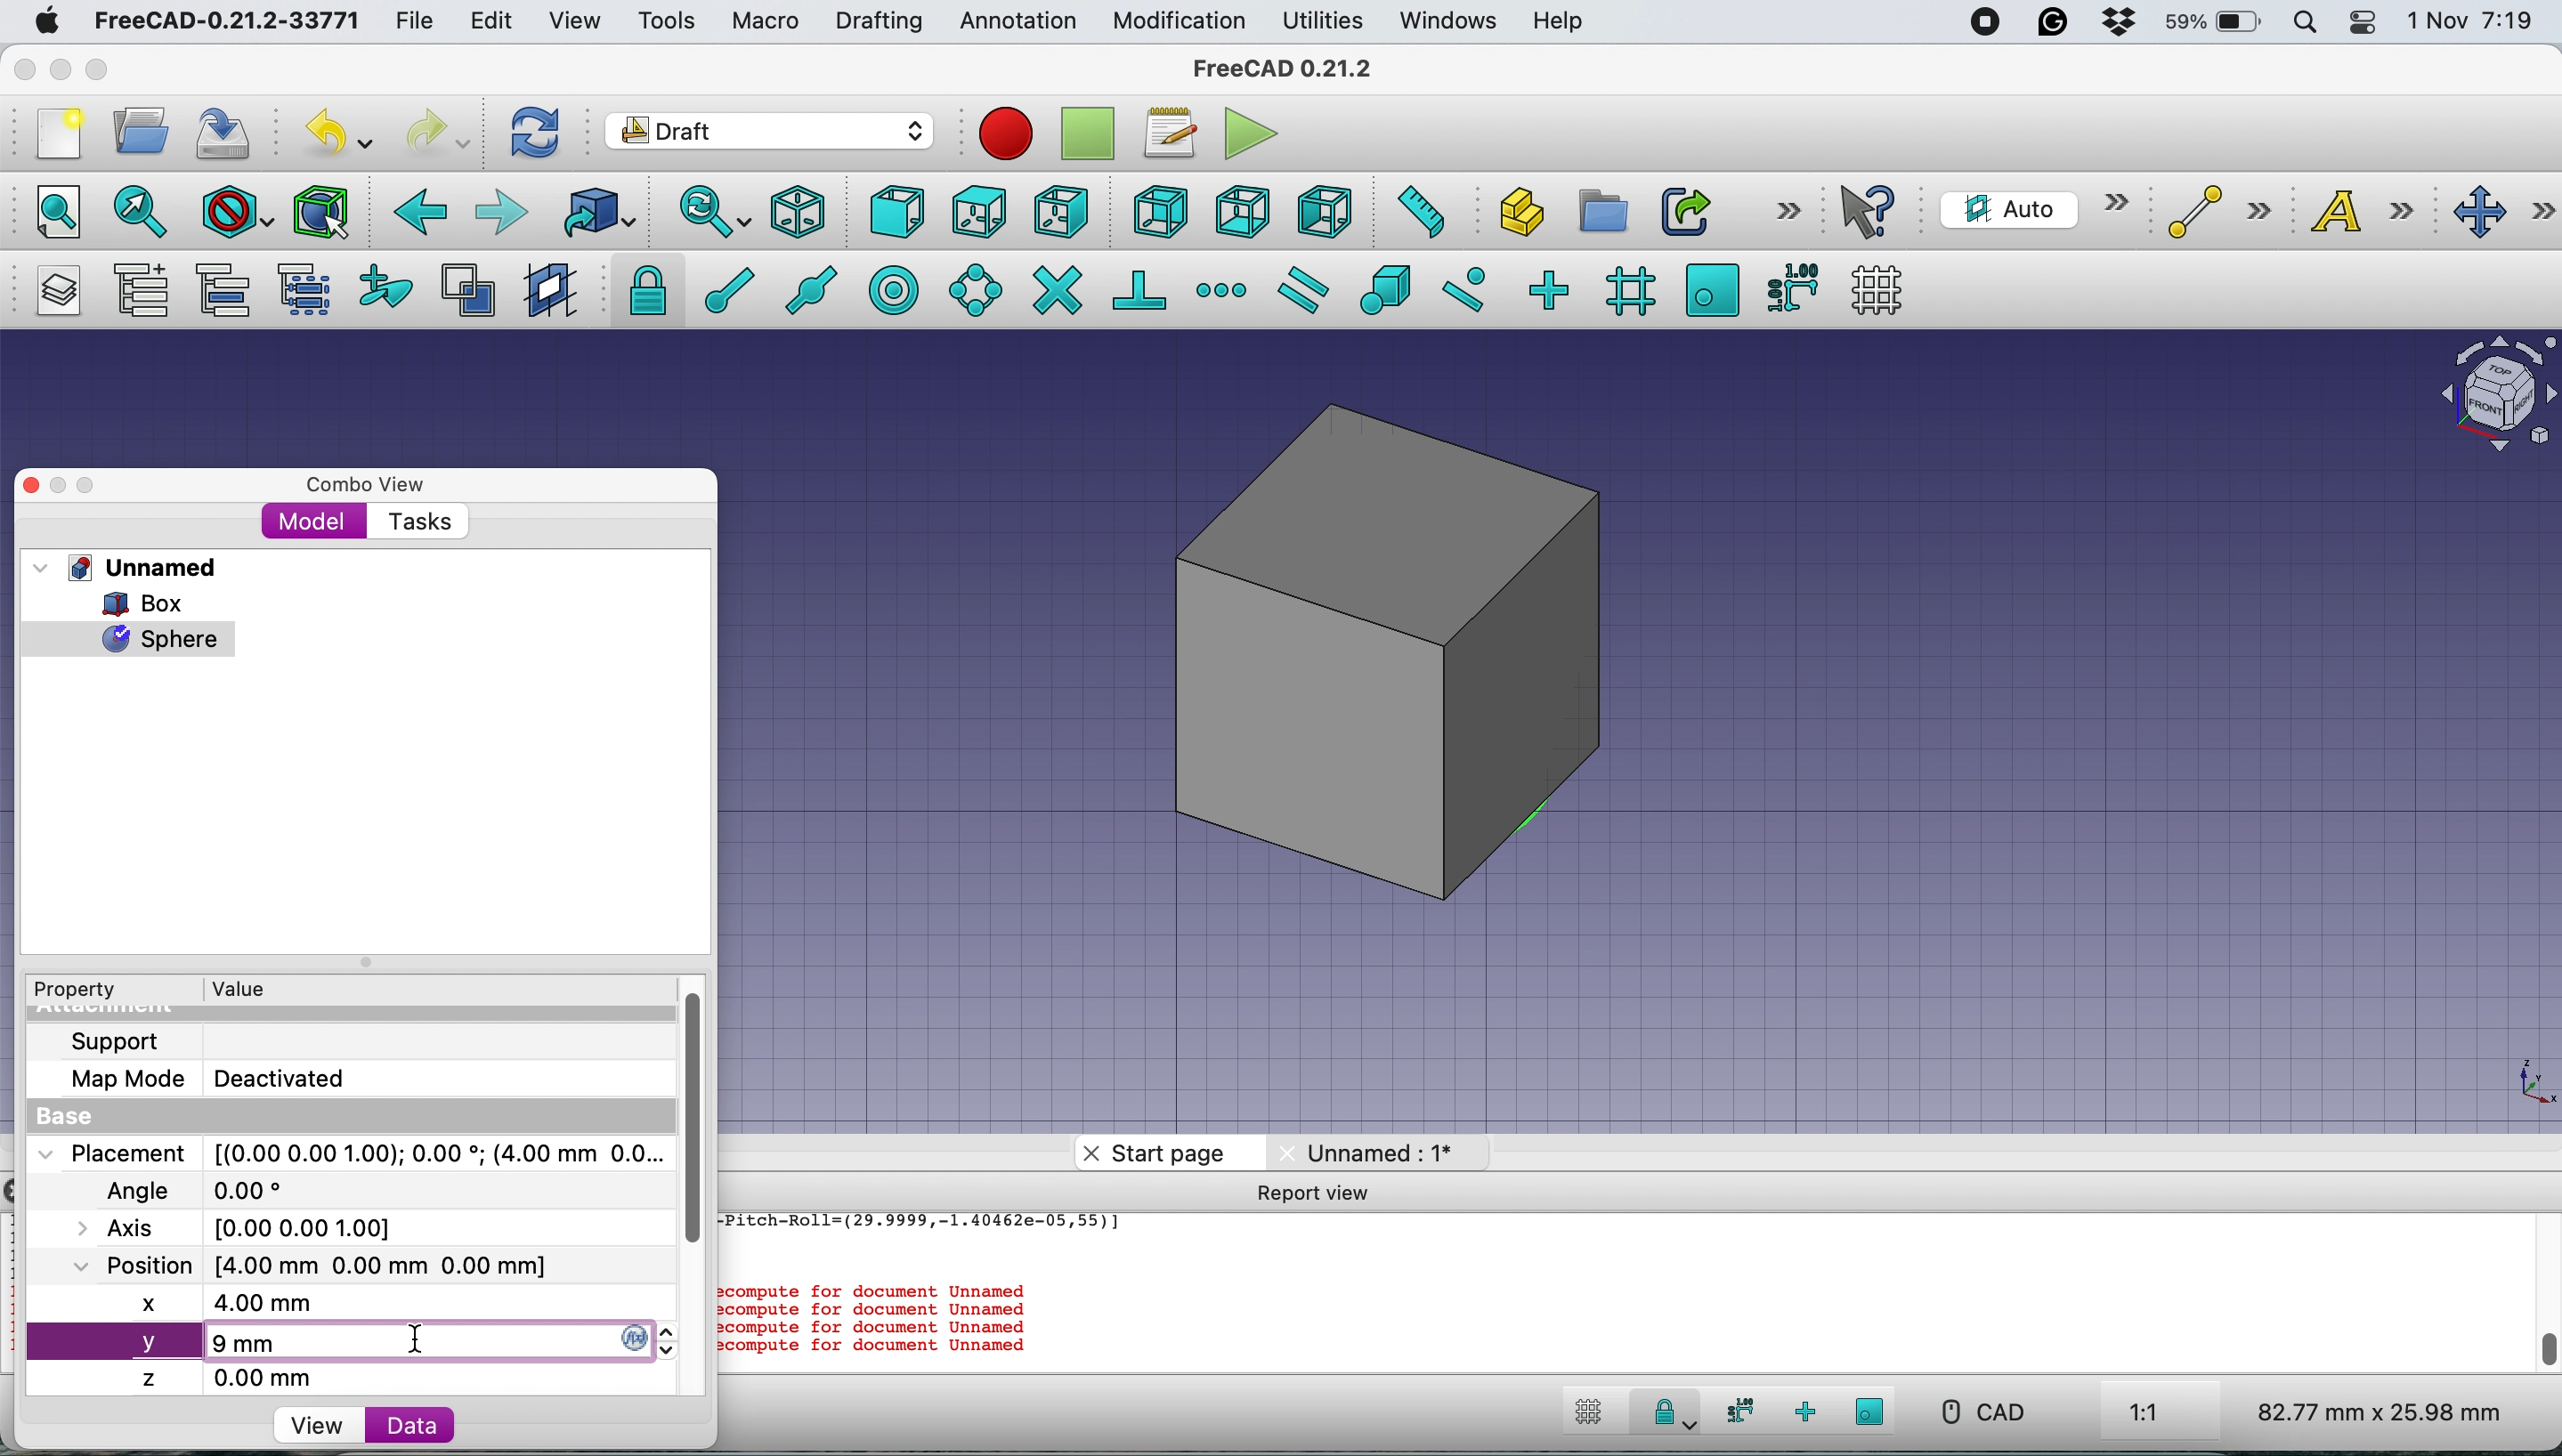 The height and width of the screenshot is (1456, 2562). What do you see at coordinates (1464, 287) in the screenshot?
I see `snap near` at bounding box center [1464, 287].